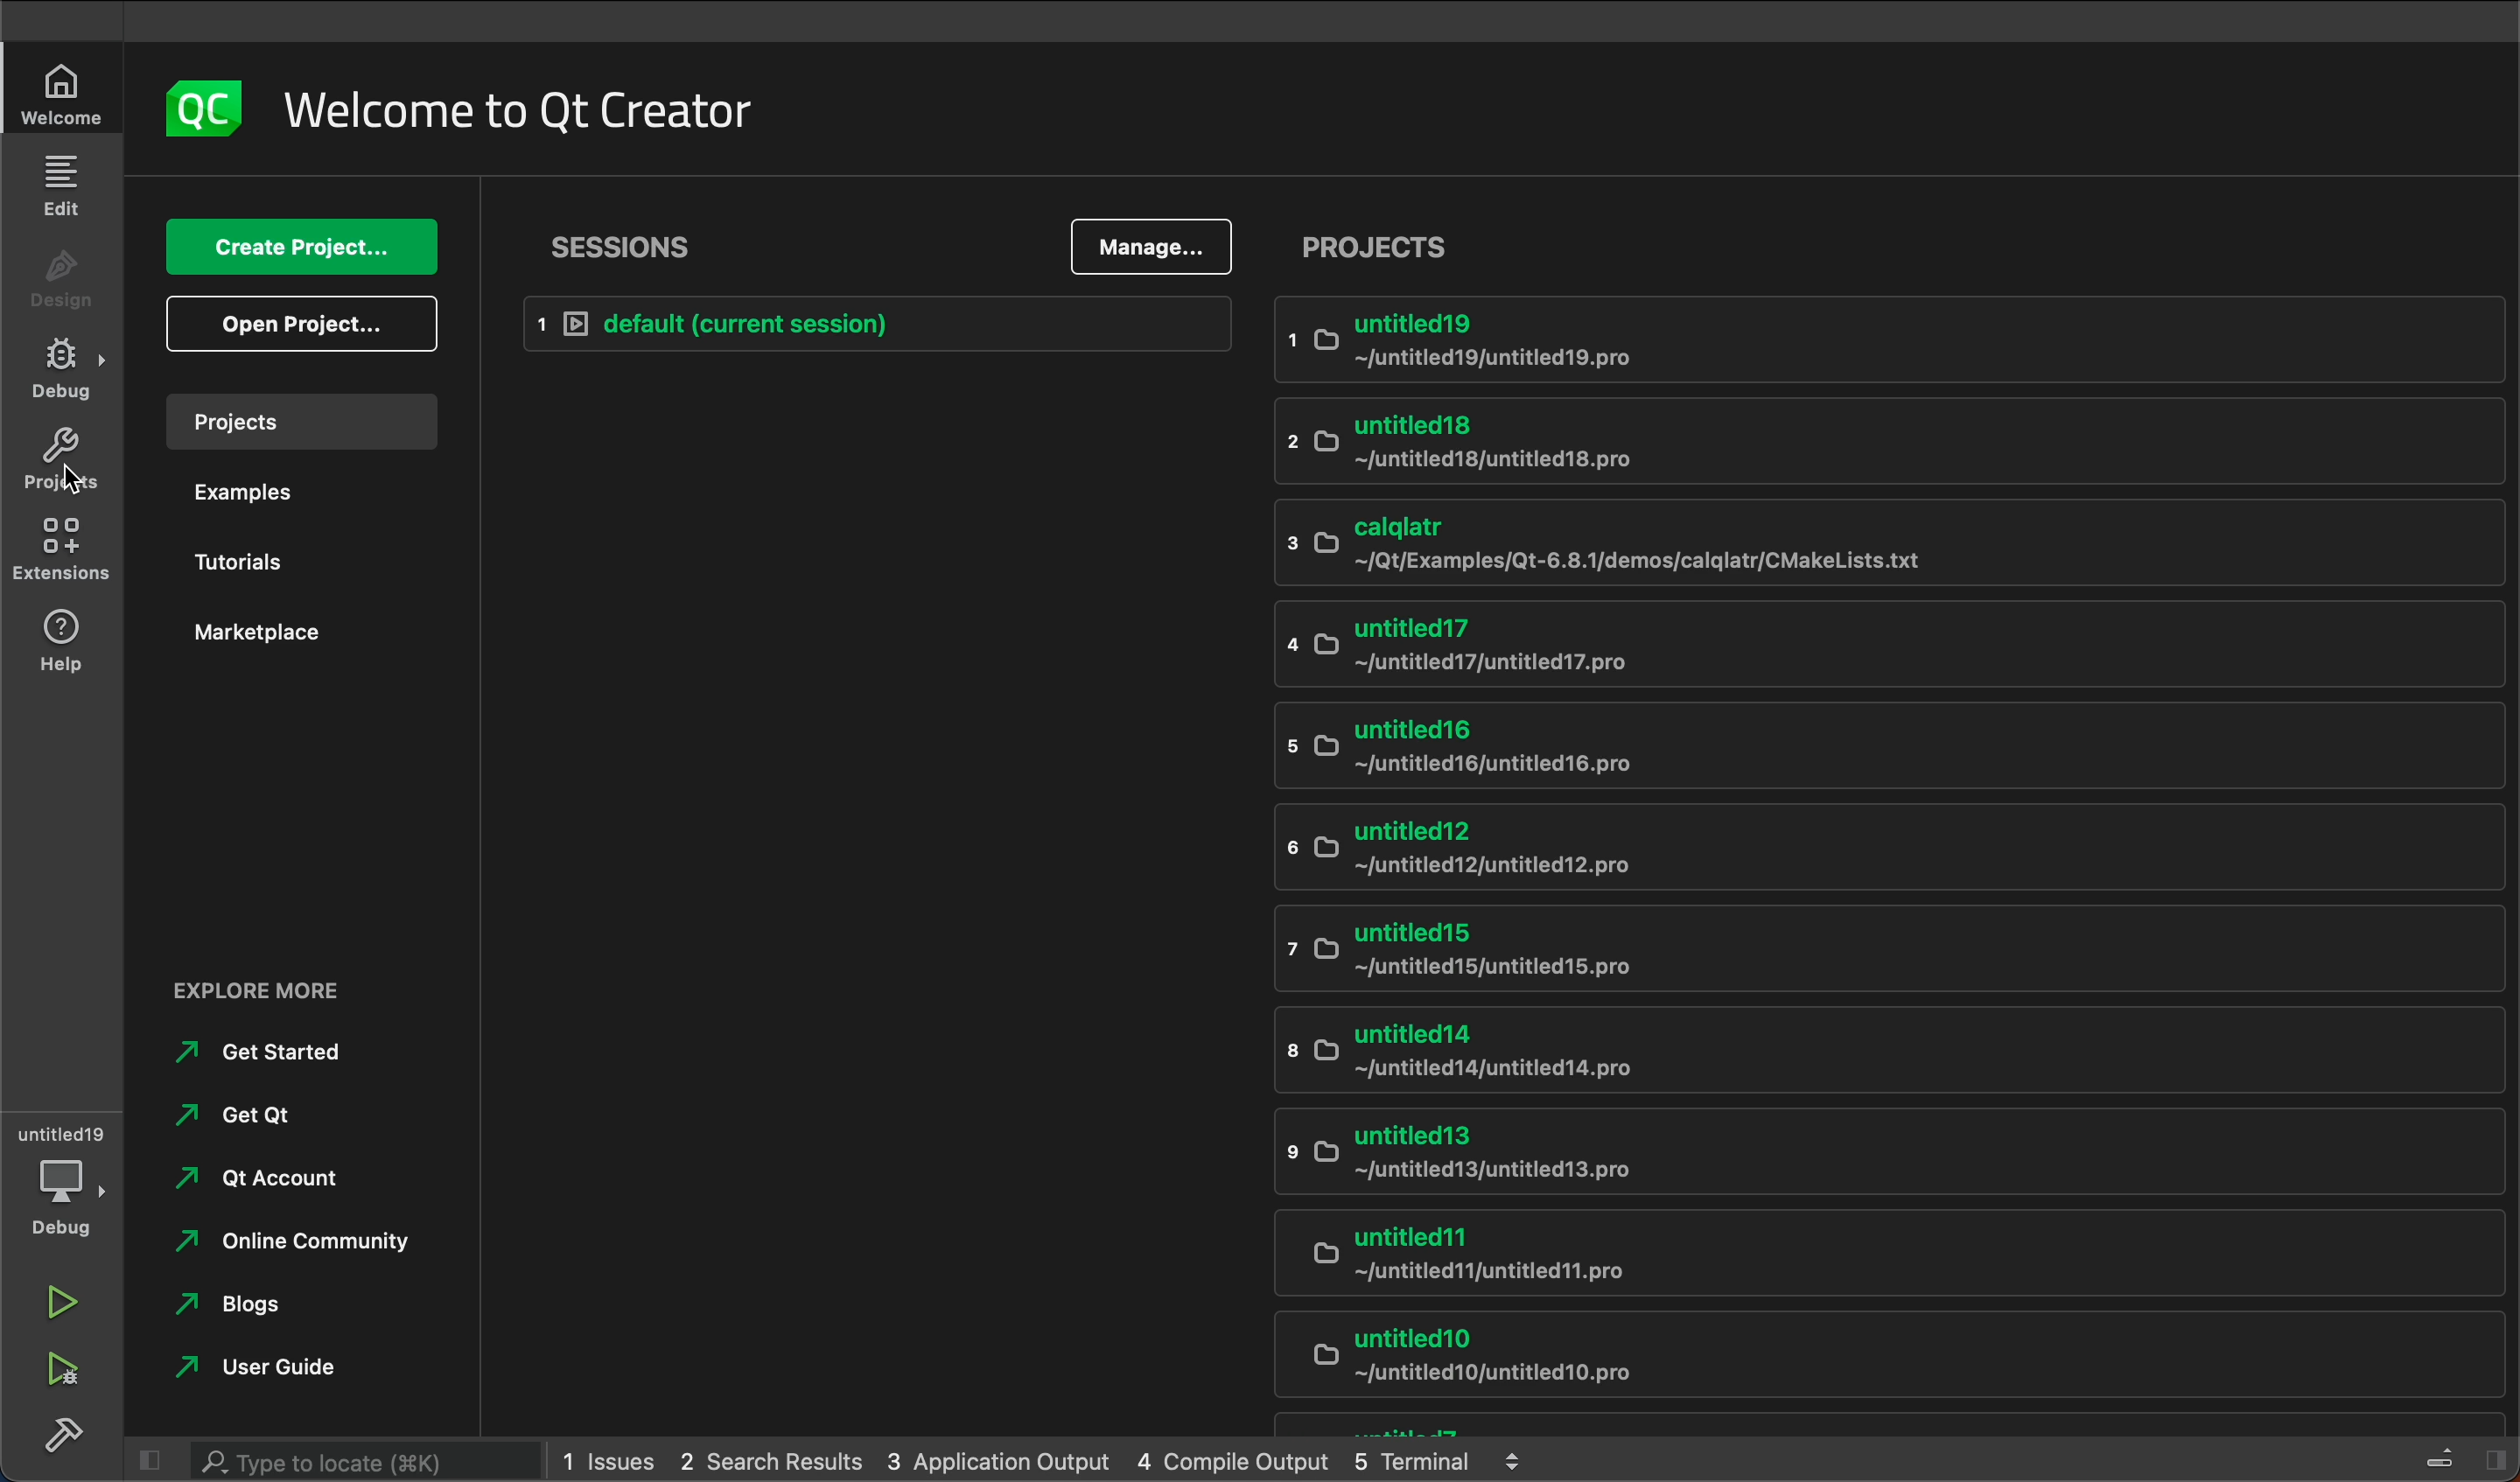  What do you see at coordinates (207, 109) in the screenshot?
I see `logo` at bounding box center [207, 109].